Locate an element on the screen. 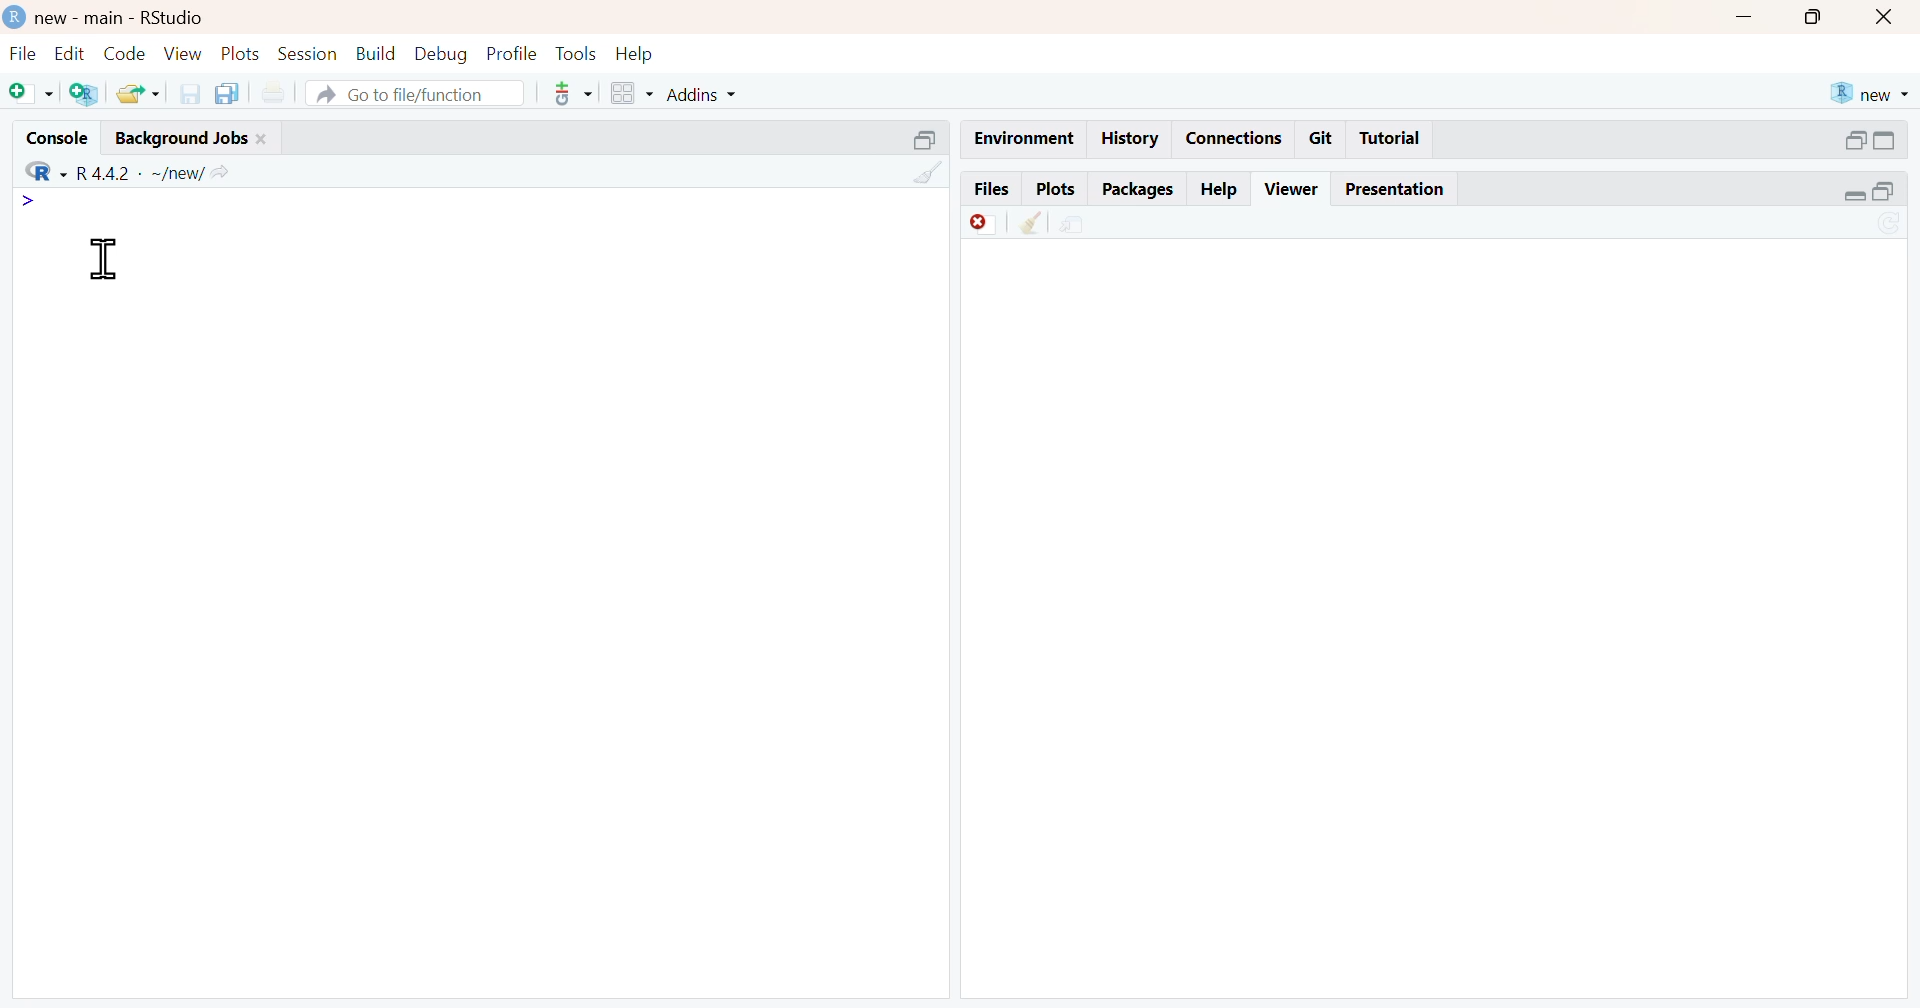  tutorial is located at coordinates (1391, 141).